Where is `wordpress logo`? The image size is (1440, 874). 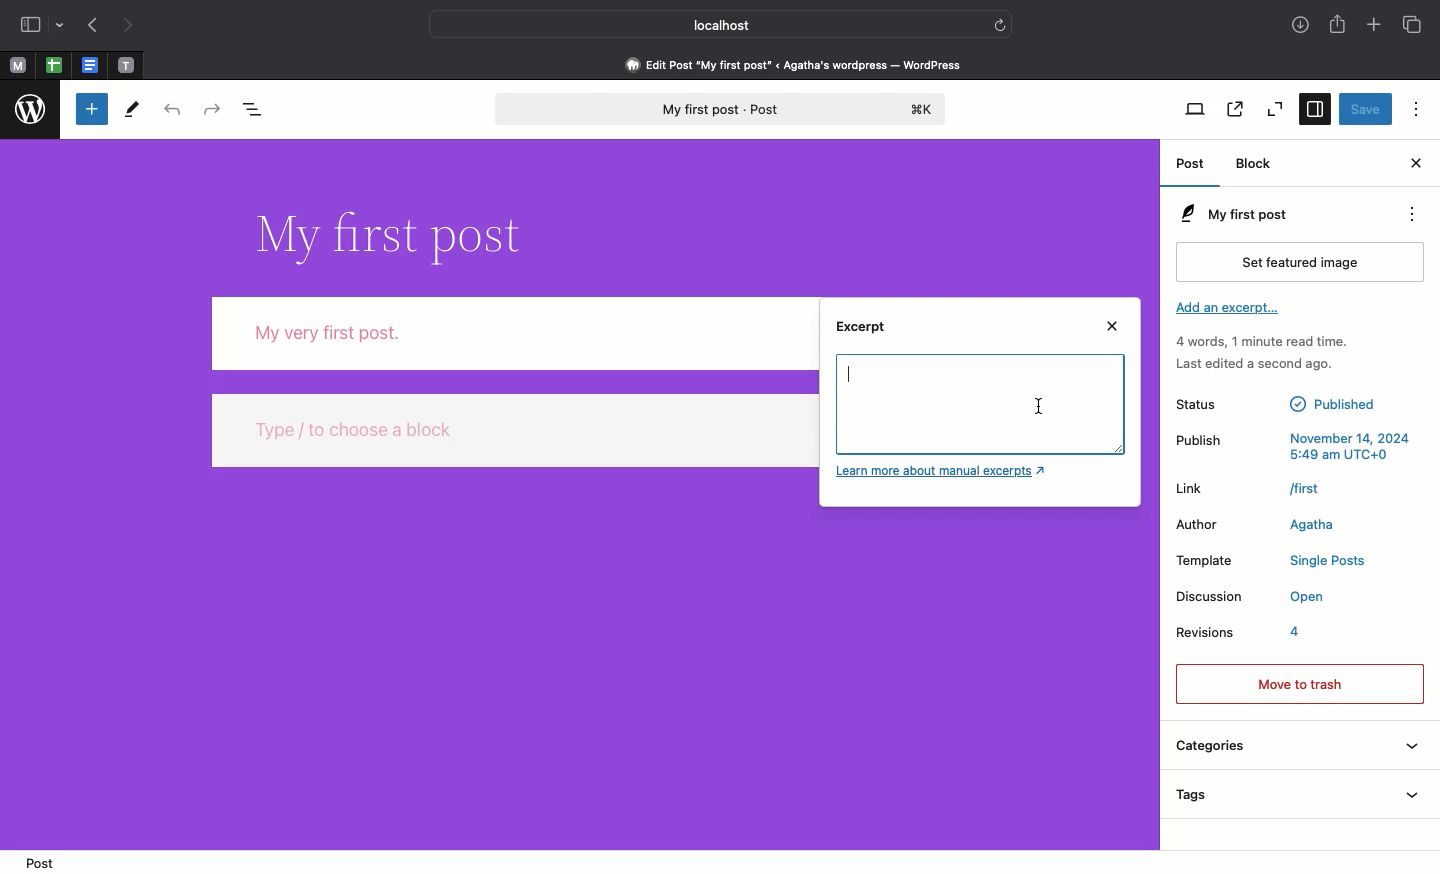
wordpress logo is located at coordinates (32, 110).